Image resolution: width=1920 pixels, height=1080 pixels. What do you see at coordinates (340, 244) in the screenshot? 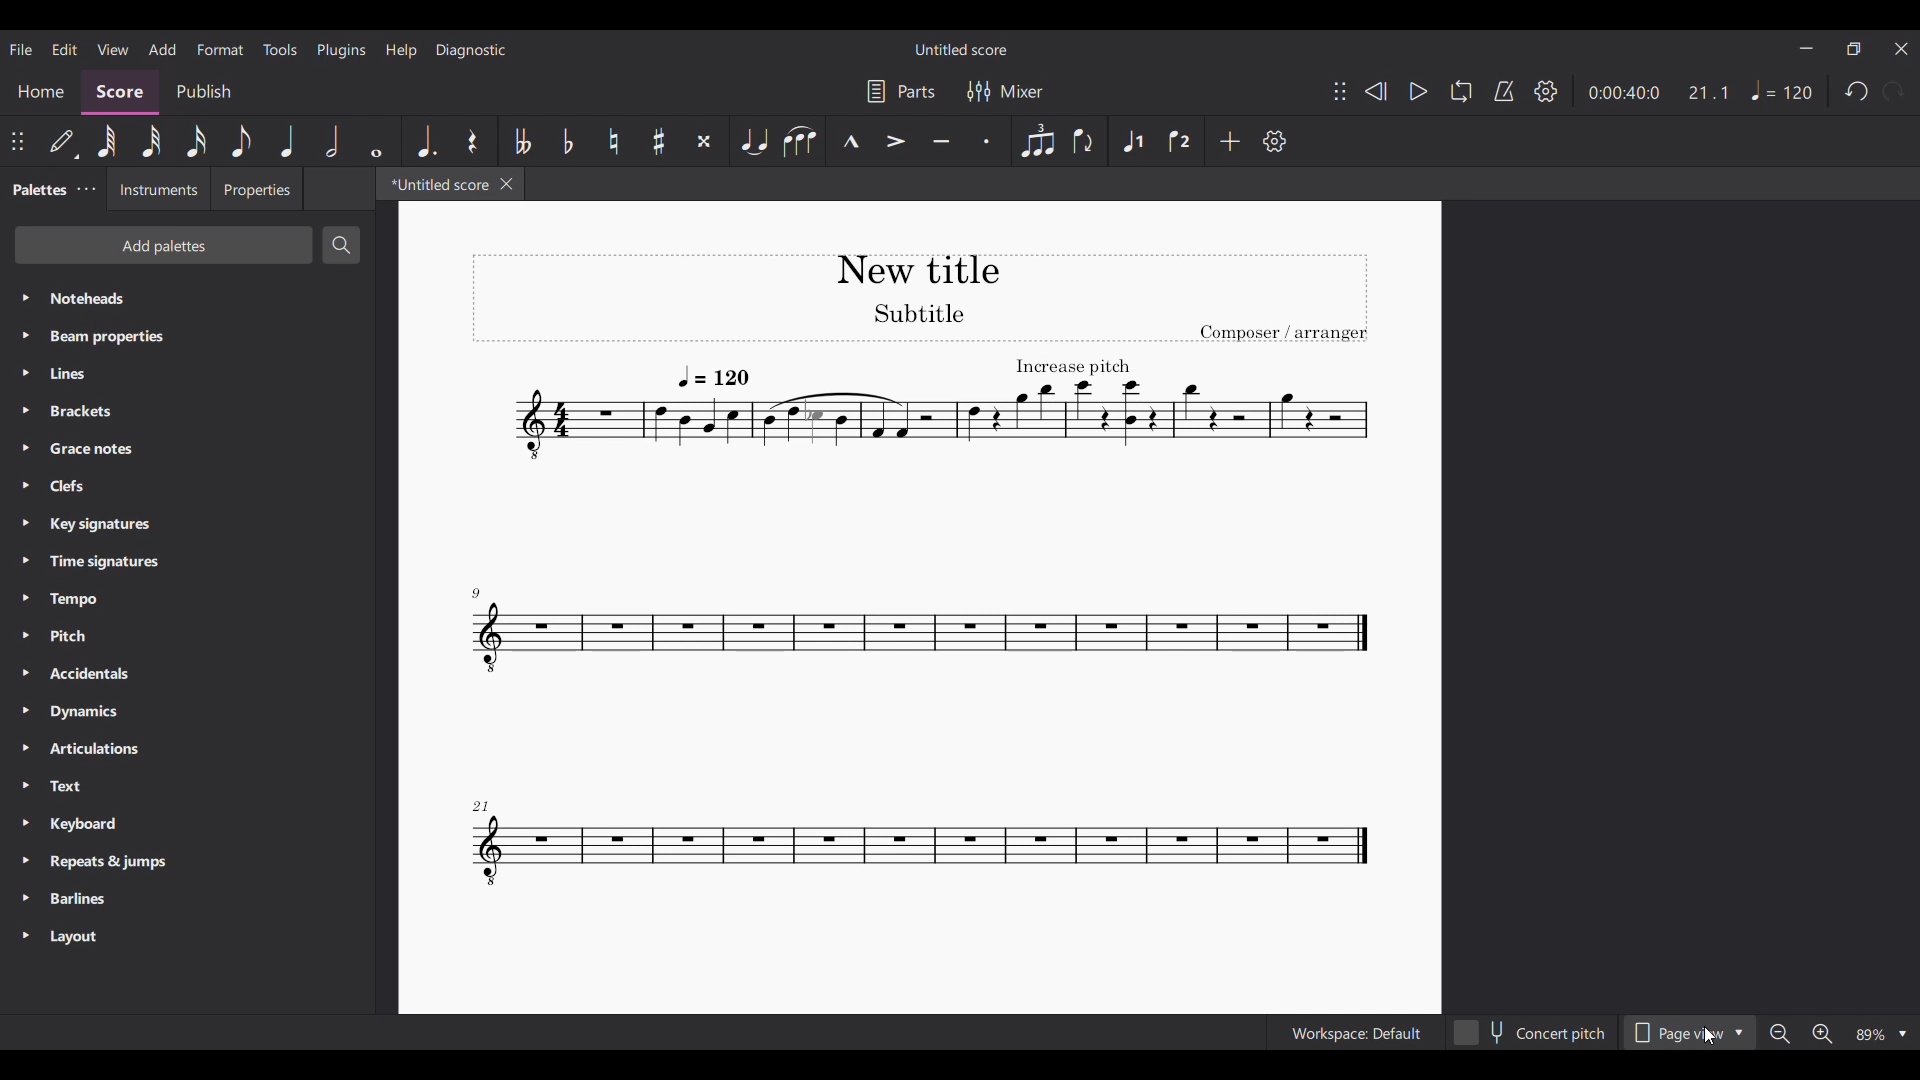
I see `Search` at bounding box center [340, 244].